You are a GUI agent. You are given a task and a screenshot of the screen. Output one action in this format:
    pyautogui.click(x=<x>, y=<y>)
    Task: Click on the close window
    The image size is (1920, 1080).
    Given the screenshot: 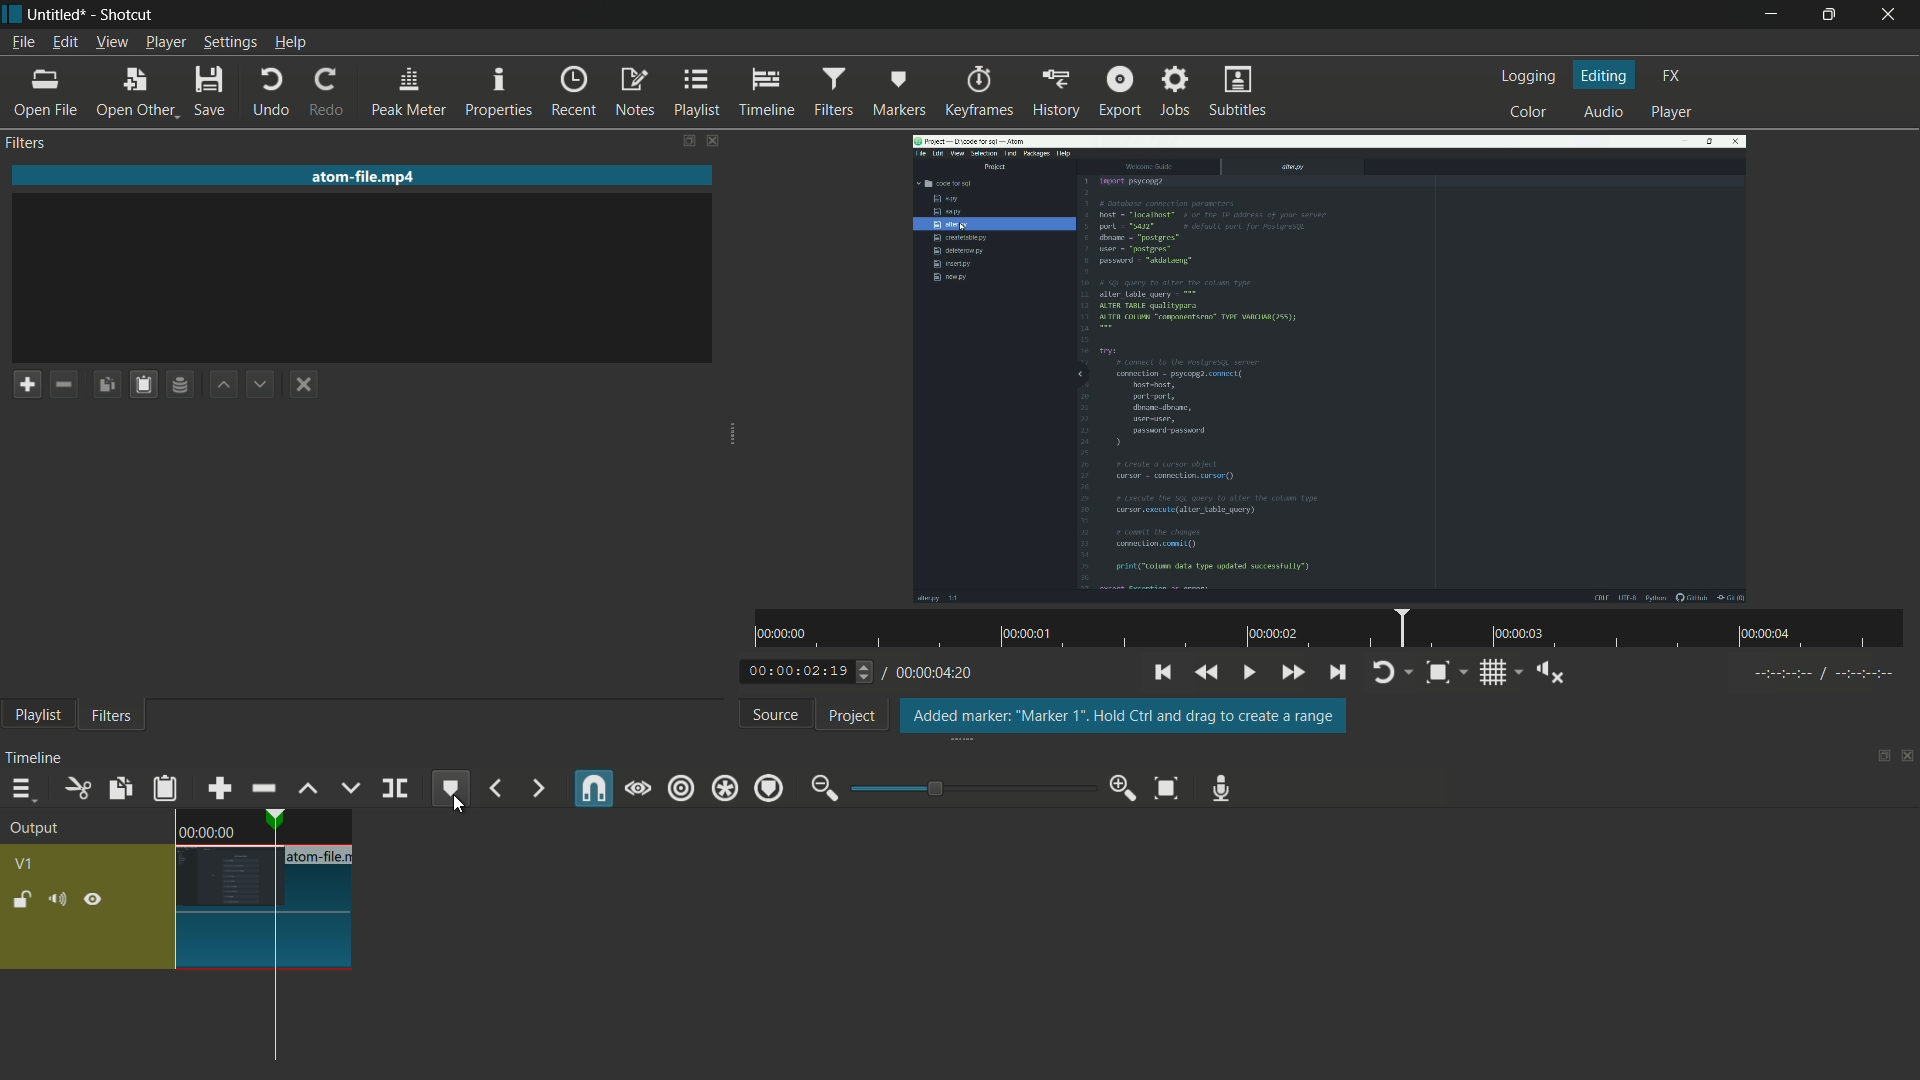 What is the action you would take?
    pyautogui.click(x=1888, y=15)
    